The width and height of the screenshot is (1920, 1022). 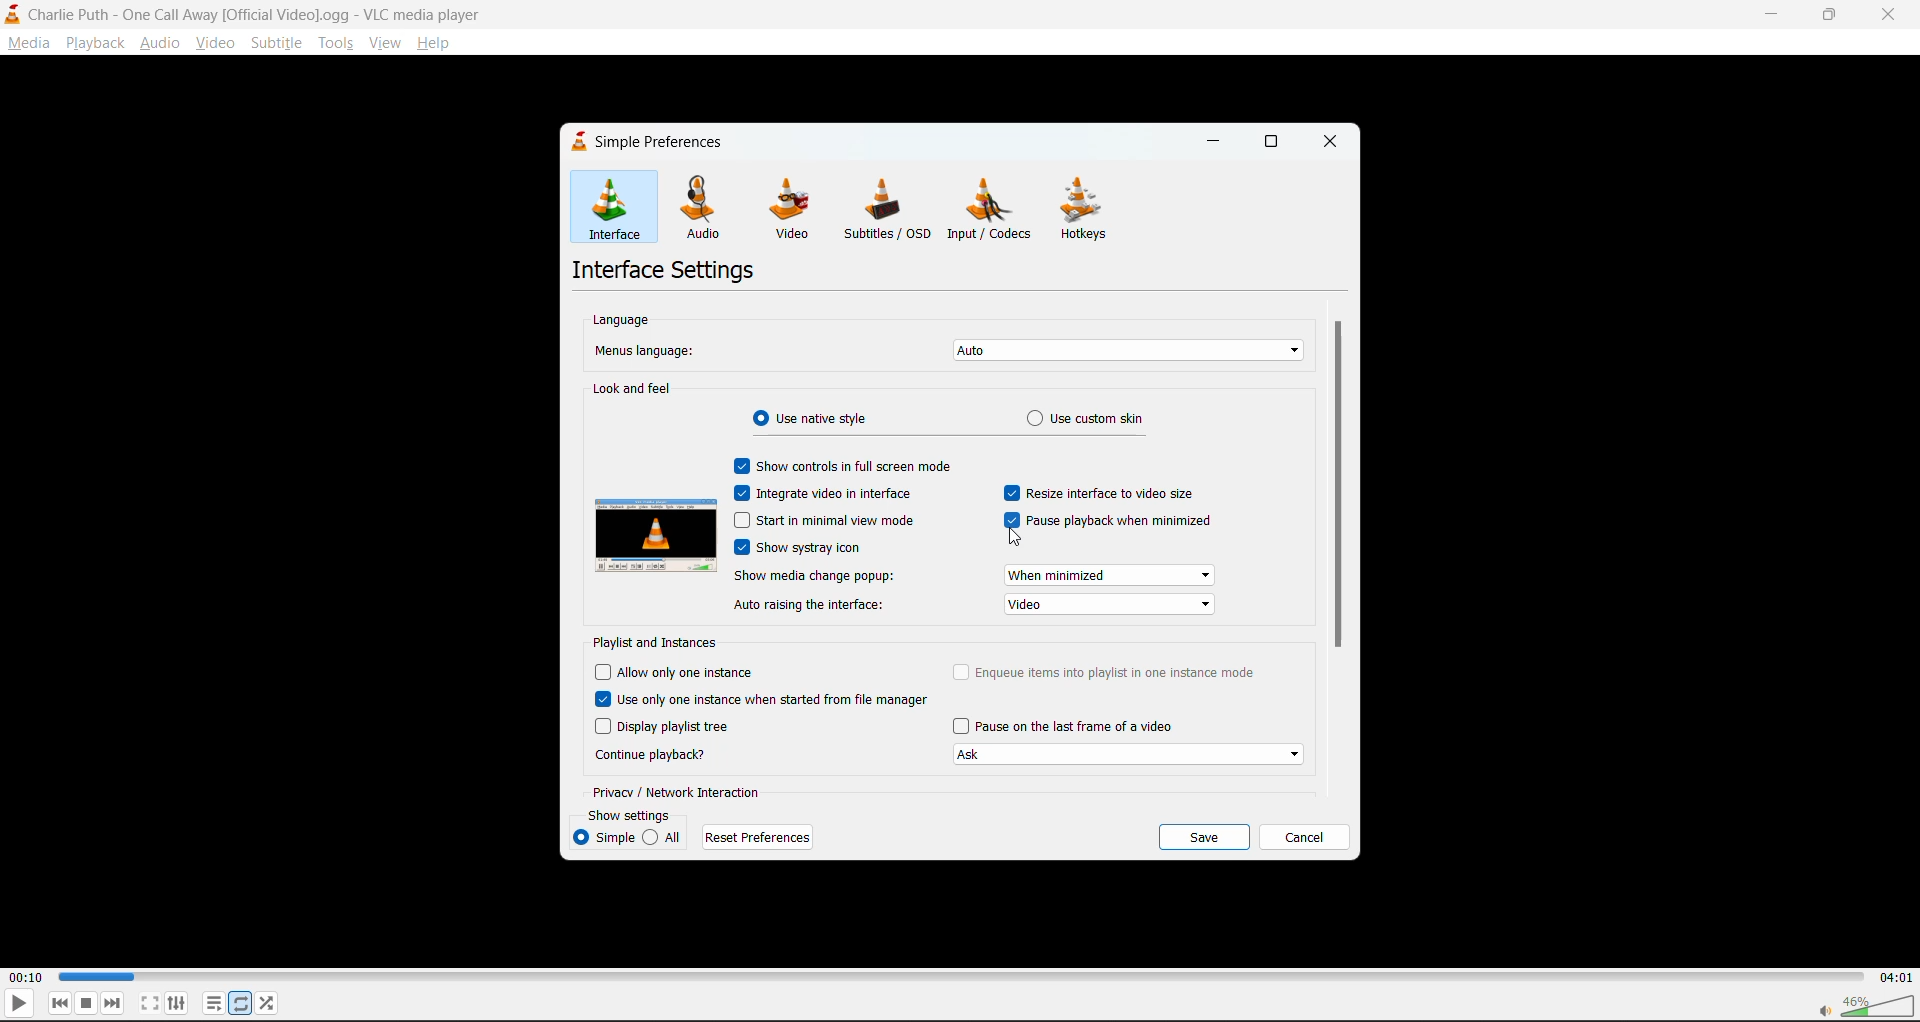 What do you see at coordinates (28, 973) in the screenshot?
I see `00:10` at bounding box center [28, 973].